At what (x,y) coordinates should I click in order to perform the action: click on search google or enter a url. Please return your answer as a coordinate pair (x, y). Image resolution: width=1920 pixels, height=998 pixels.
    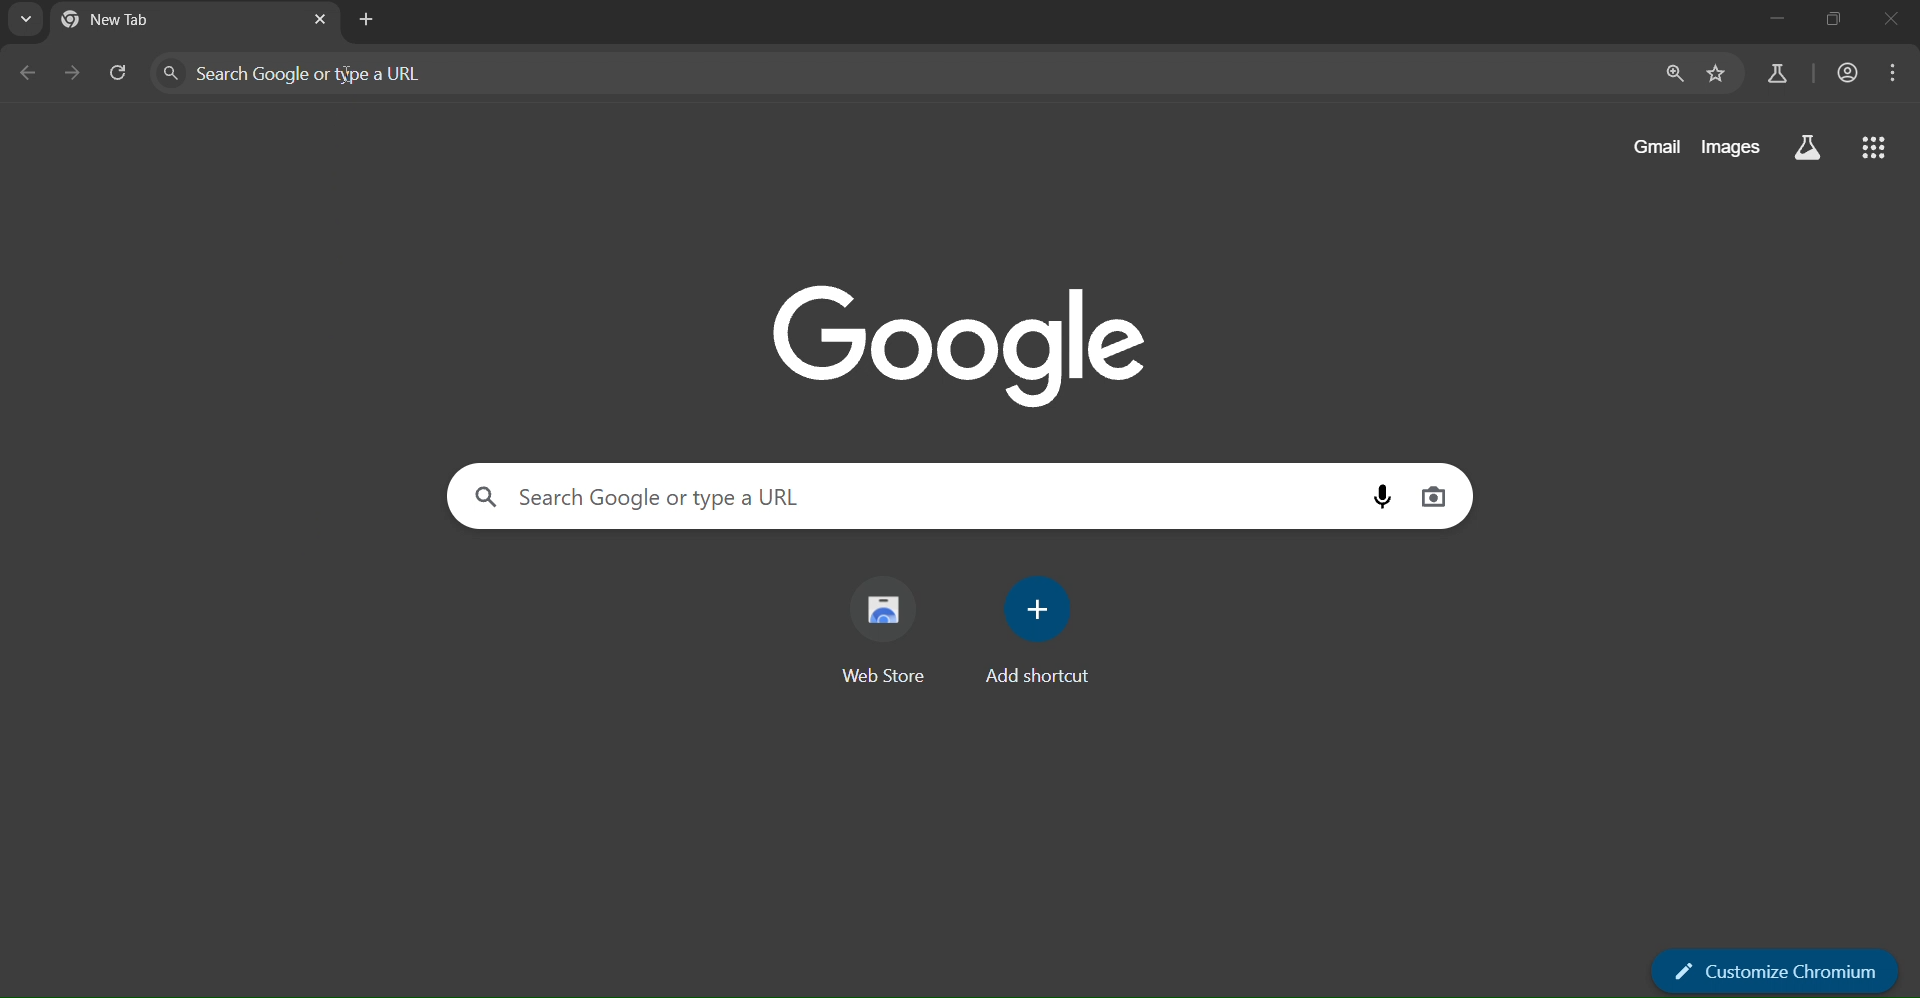
    Looking at the image, I should click on (322, 71).